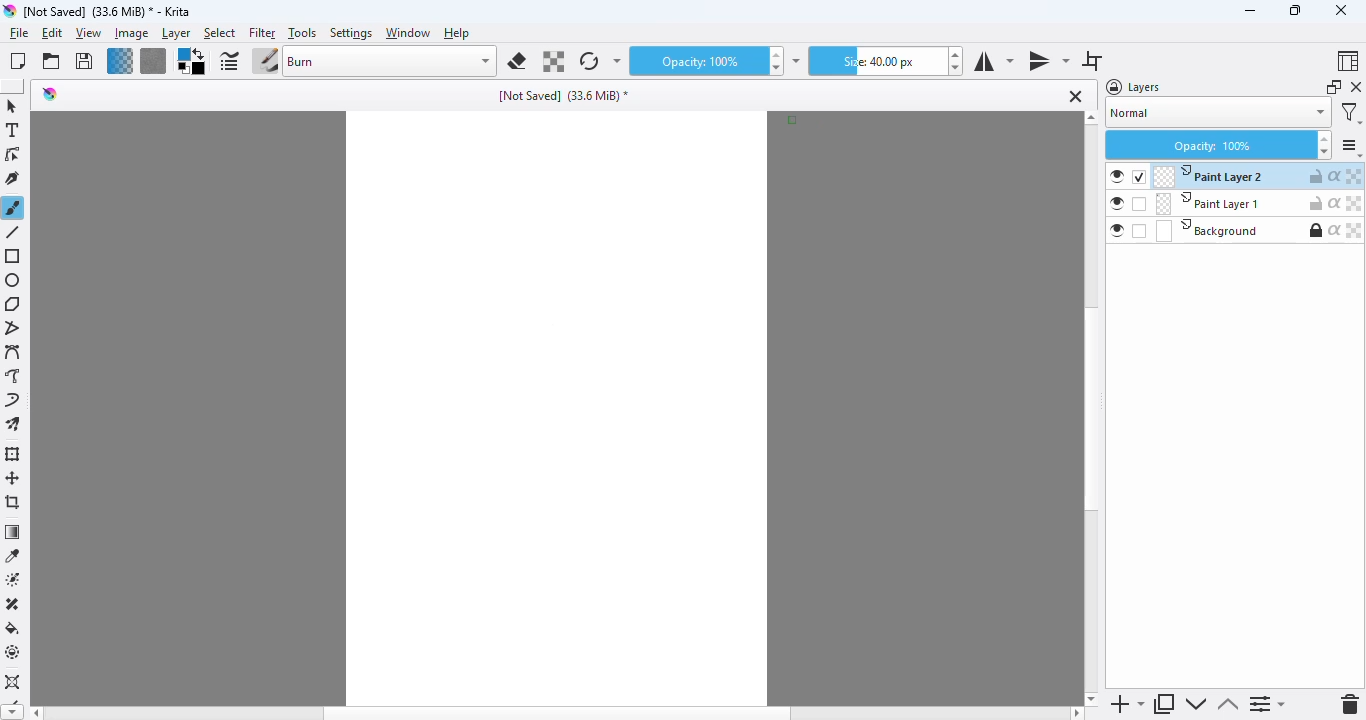 The height and width of the screenshot is (720, 1366). Describe the element at coordinates (1206, 204) in the screenshot. I see `Paint Layer 1` at that location.